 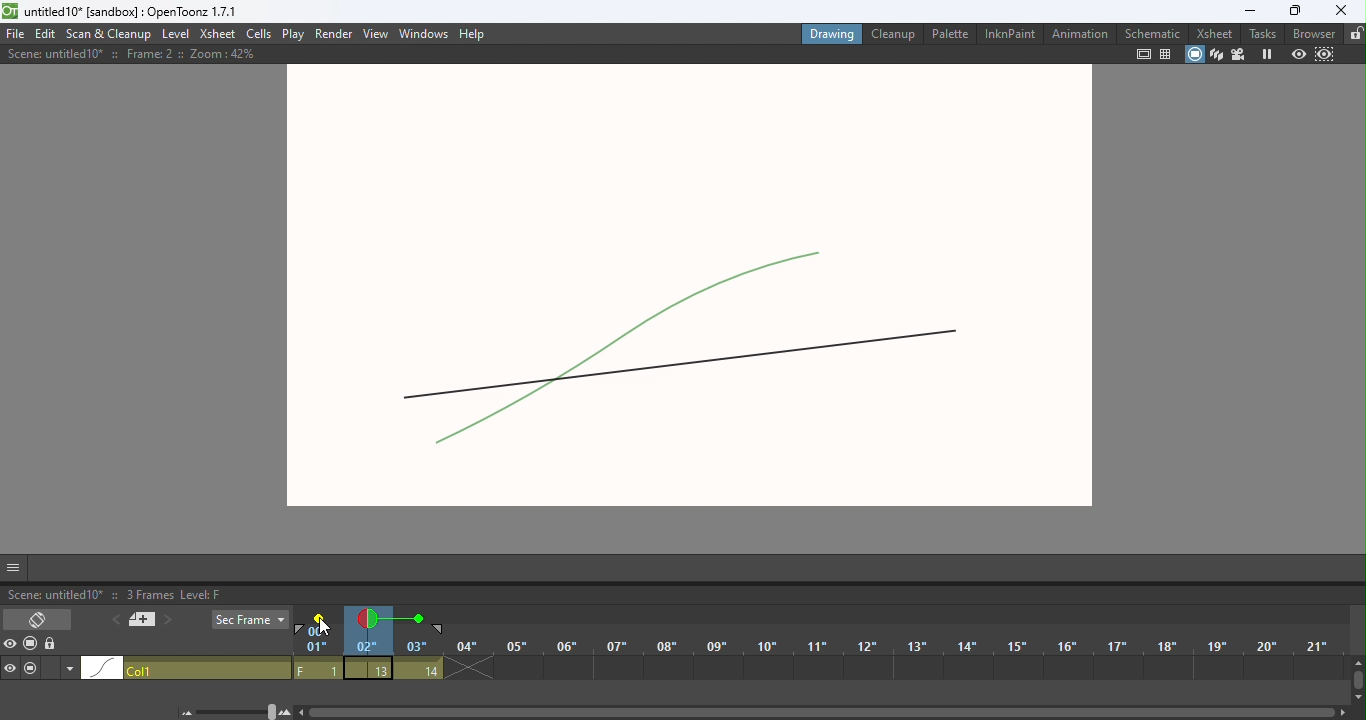 What do you see at coordinates (1194, 55) in the screenshot?
I see `camera stand view` at bounding box center [1194, 55].